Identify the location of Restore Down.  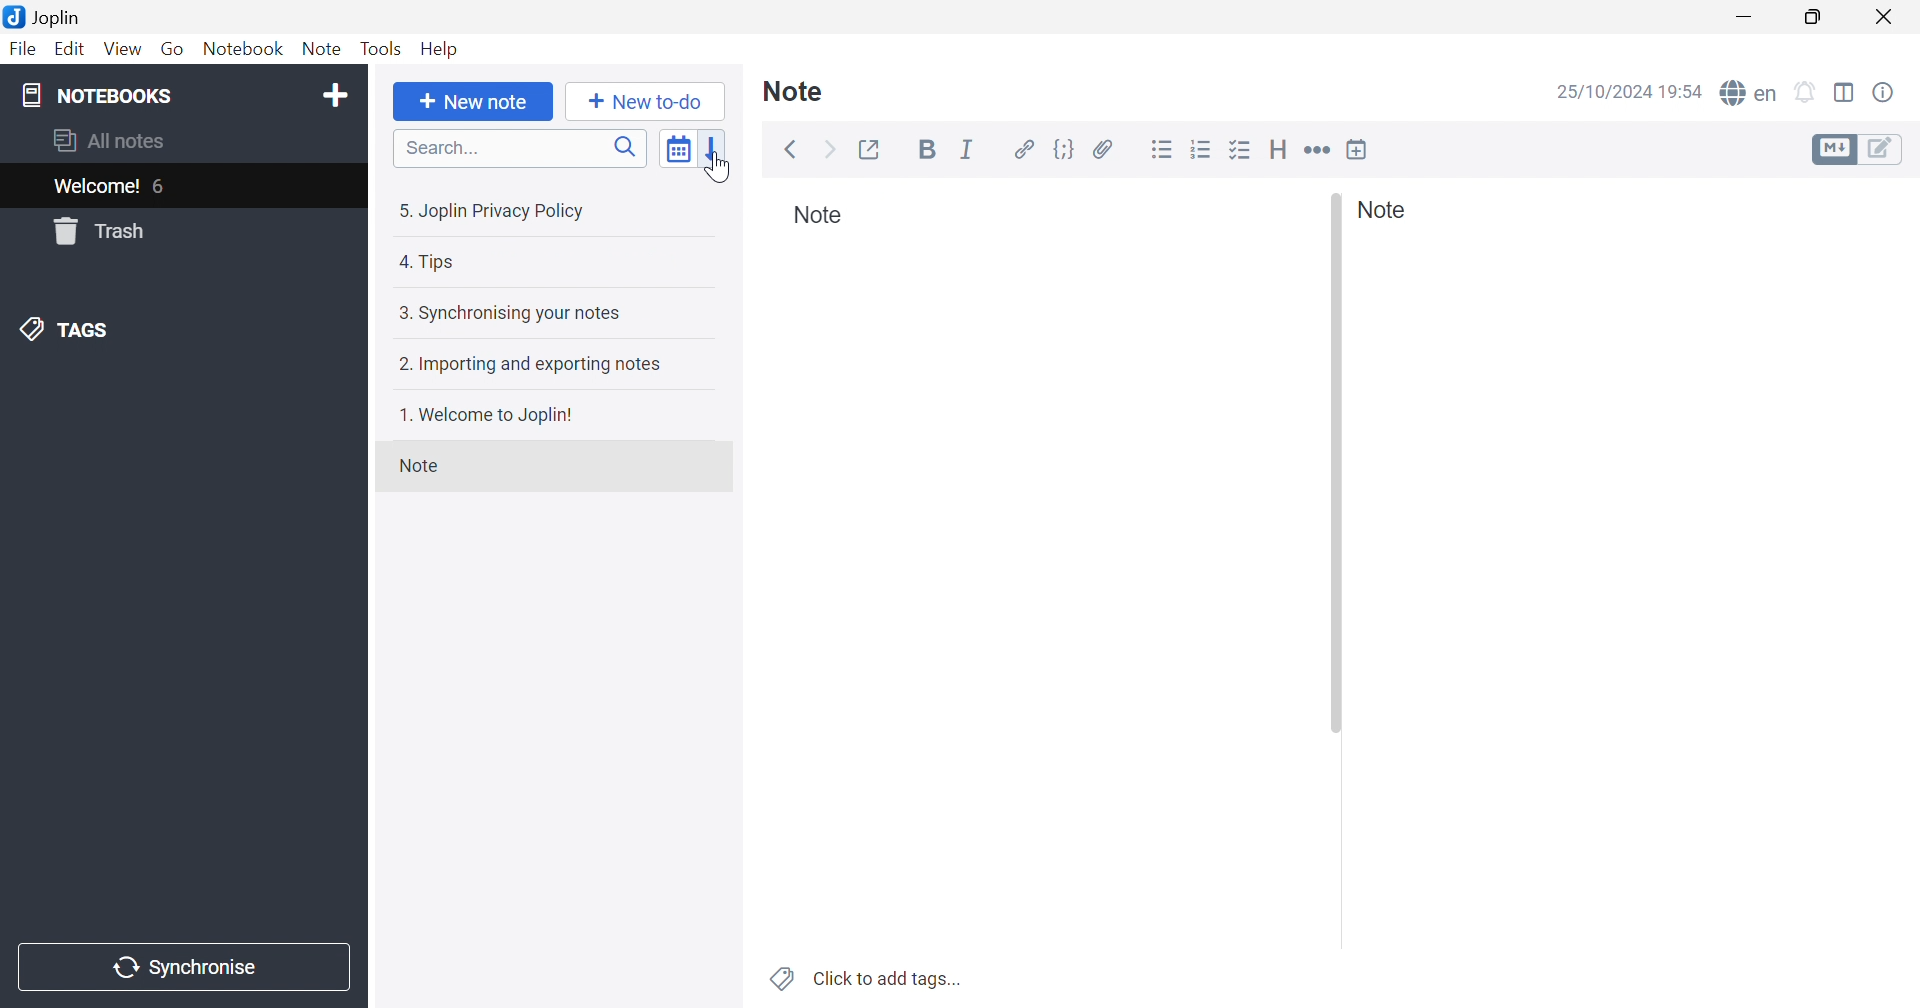
(1814, 19).